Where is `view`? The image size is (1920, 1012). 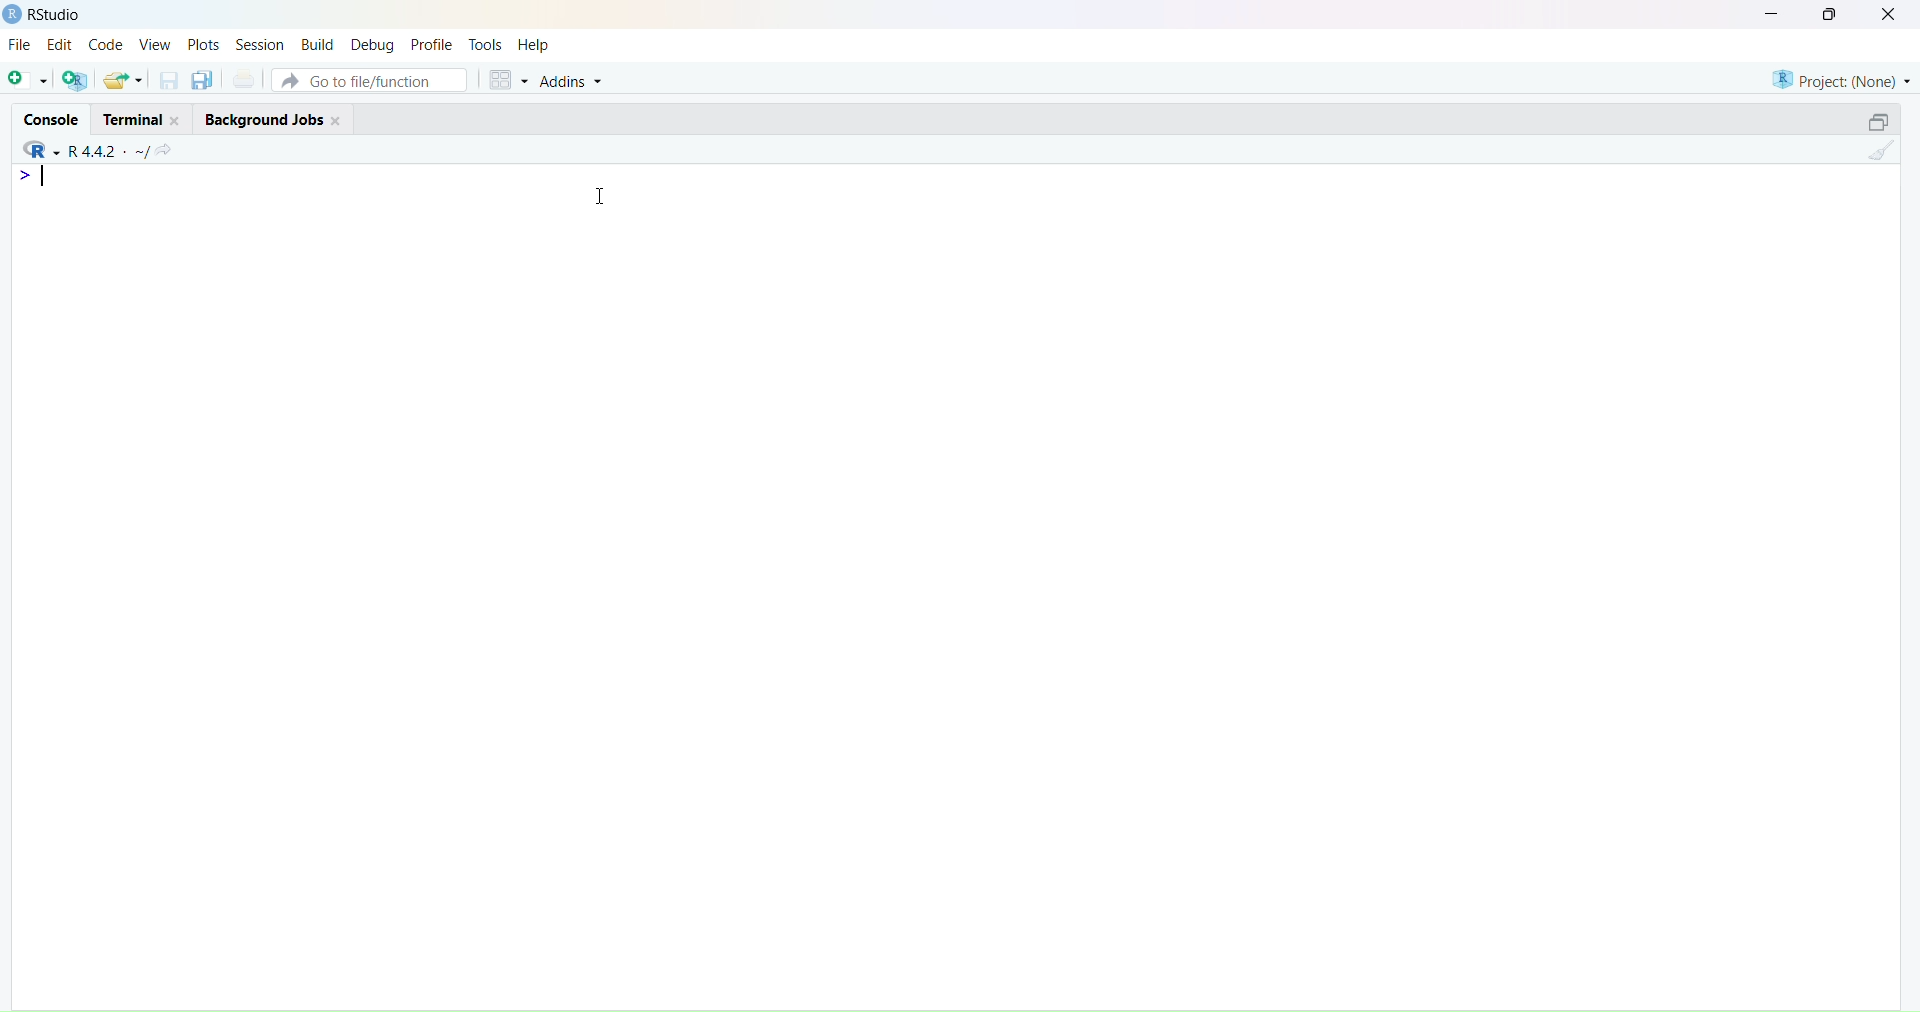
view is located at coordinates (155, 45).